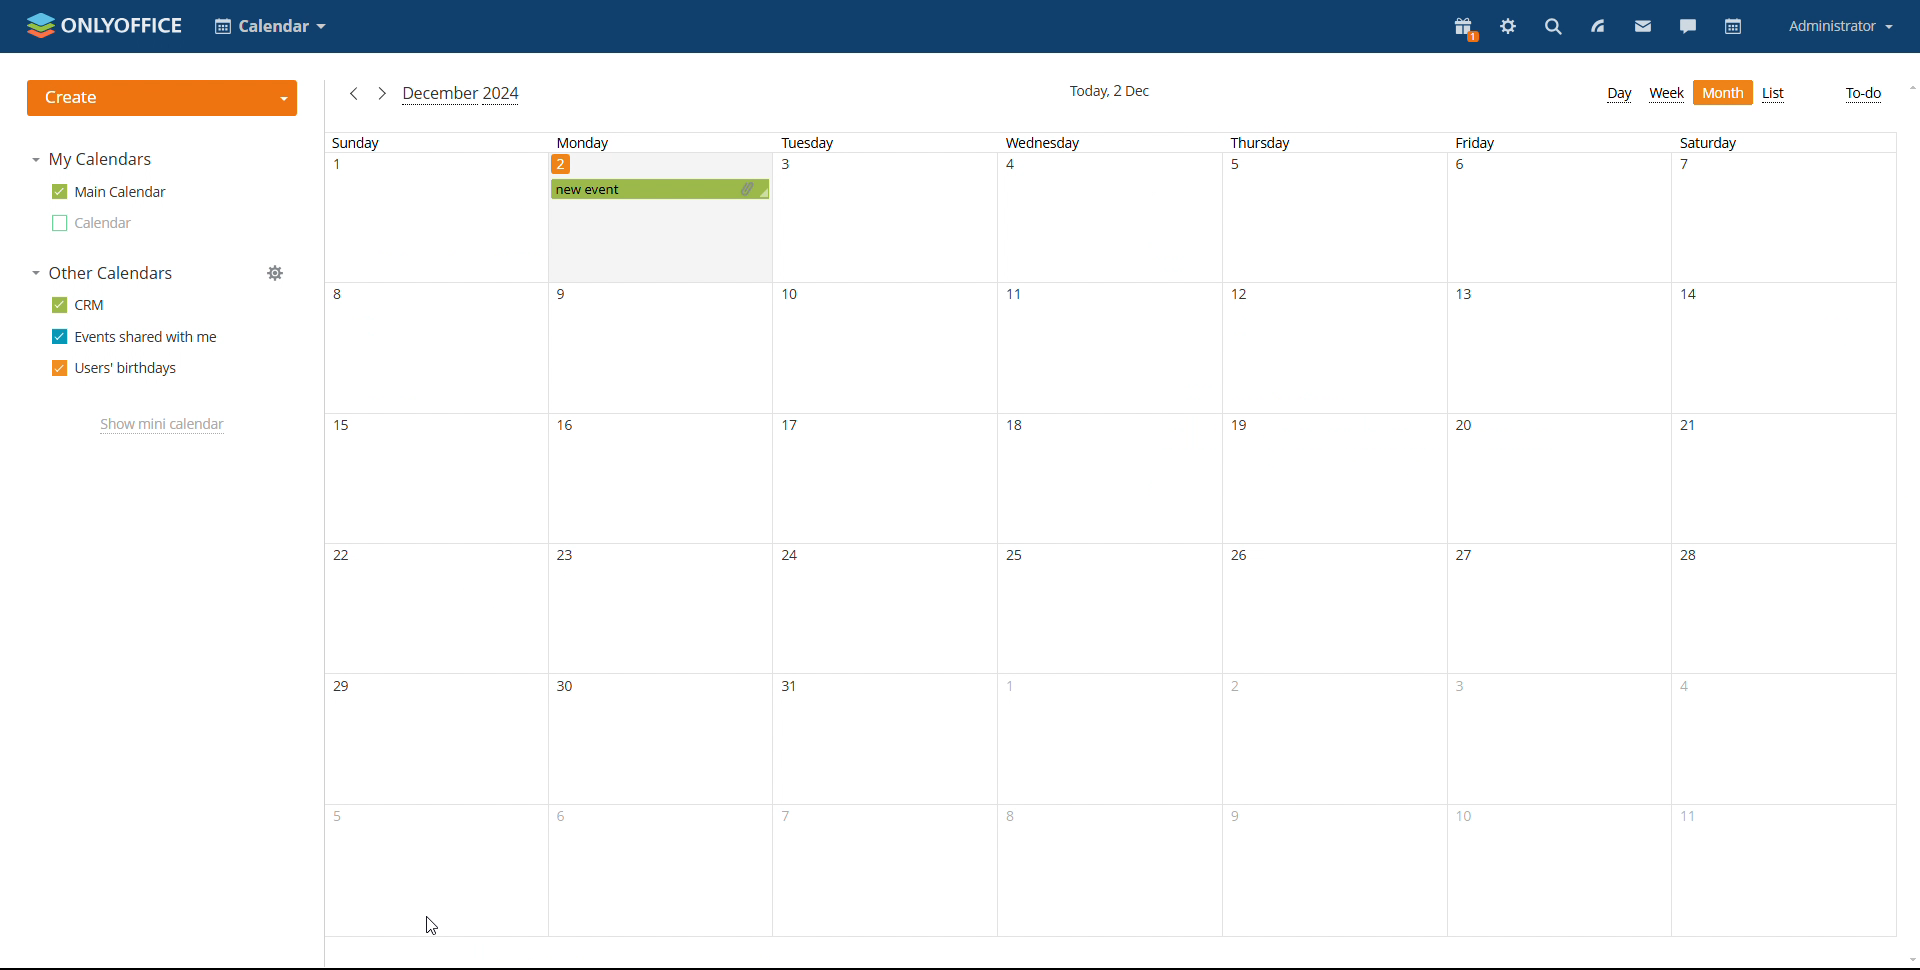 Image resolution: width=1920 pixels, height=970 pixels. What do you see at coordinates (882, 533) in the screenshot?
I see `tuesday` at bounding box center [882, 533].